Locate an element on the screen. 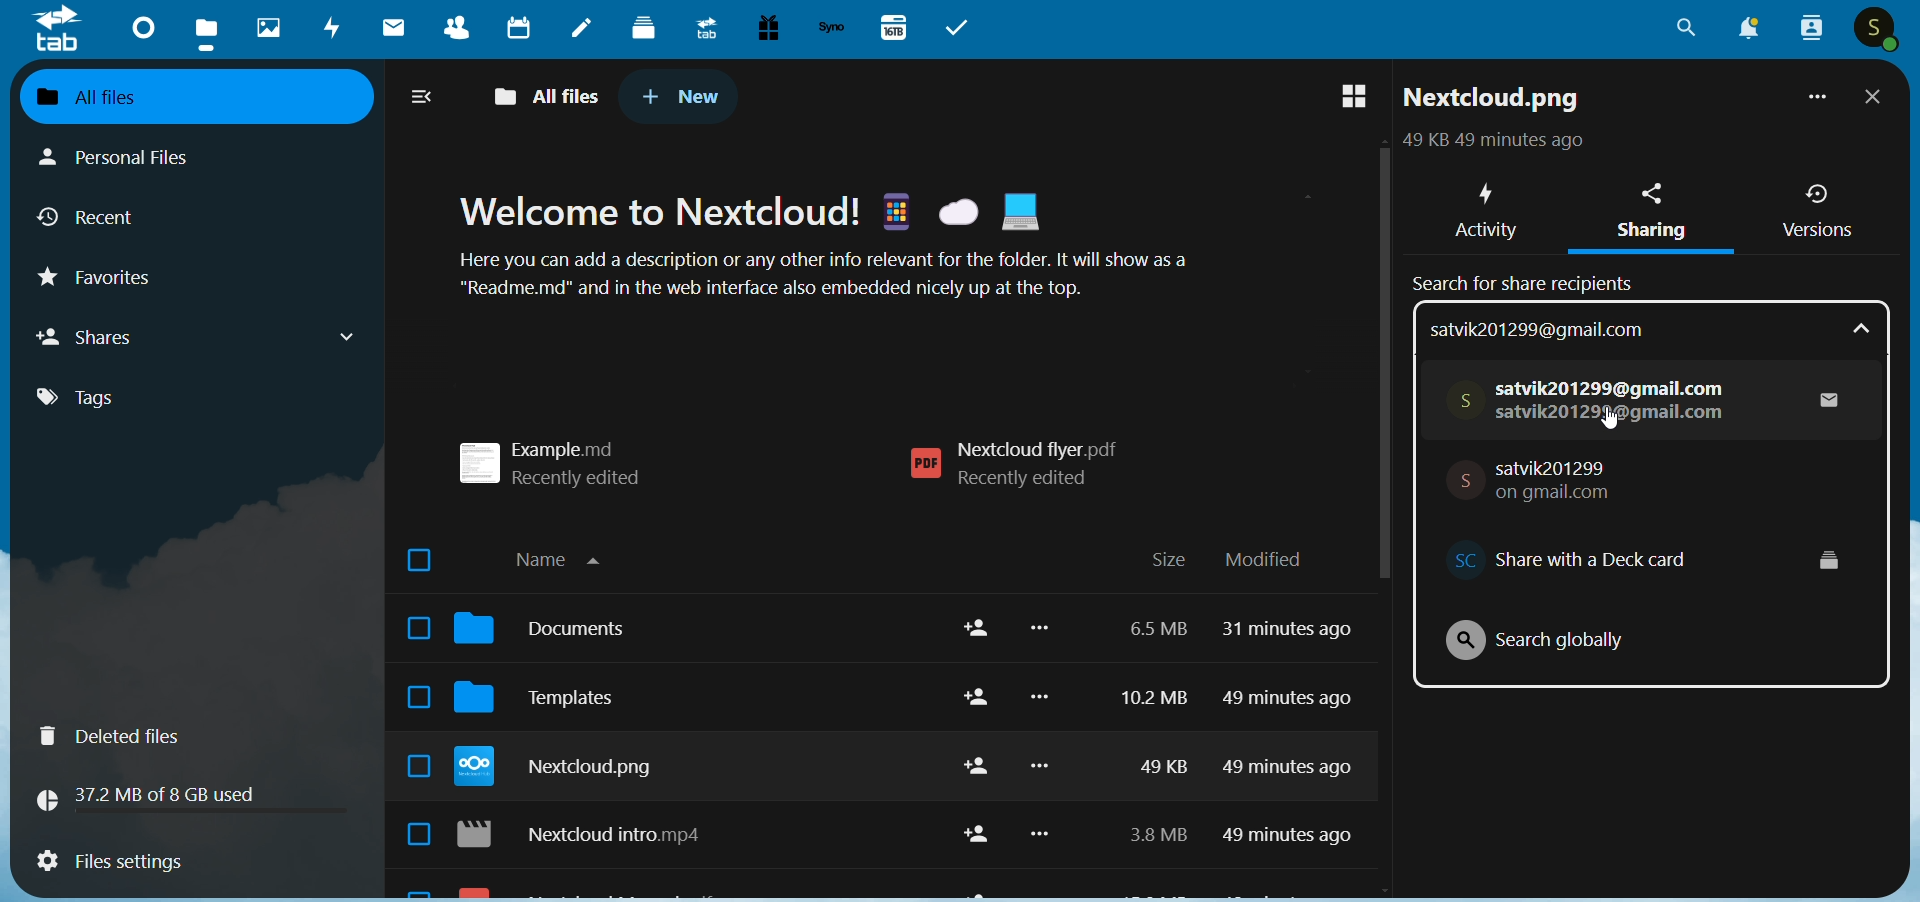 Image resolution: width=1920 pixels, height=902 pixels. modified is located at coordinates (1264, 560).